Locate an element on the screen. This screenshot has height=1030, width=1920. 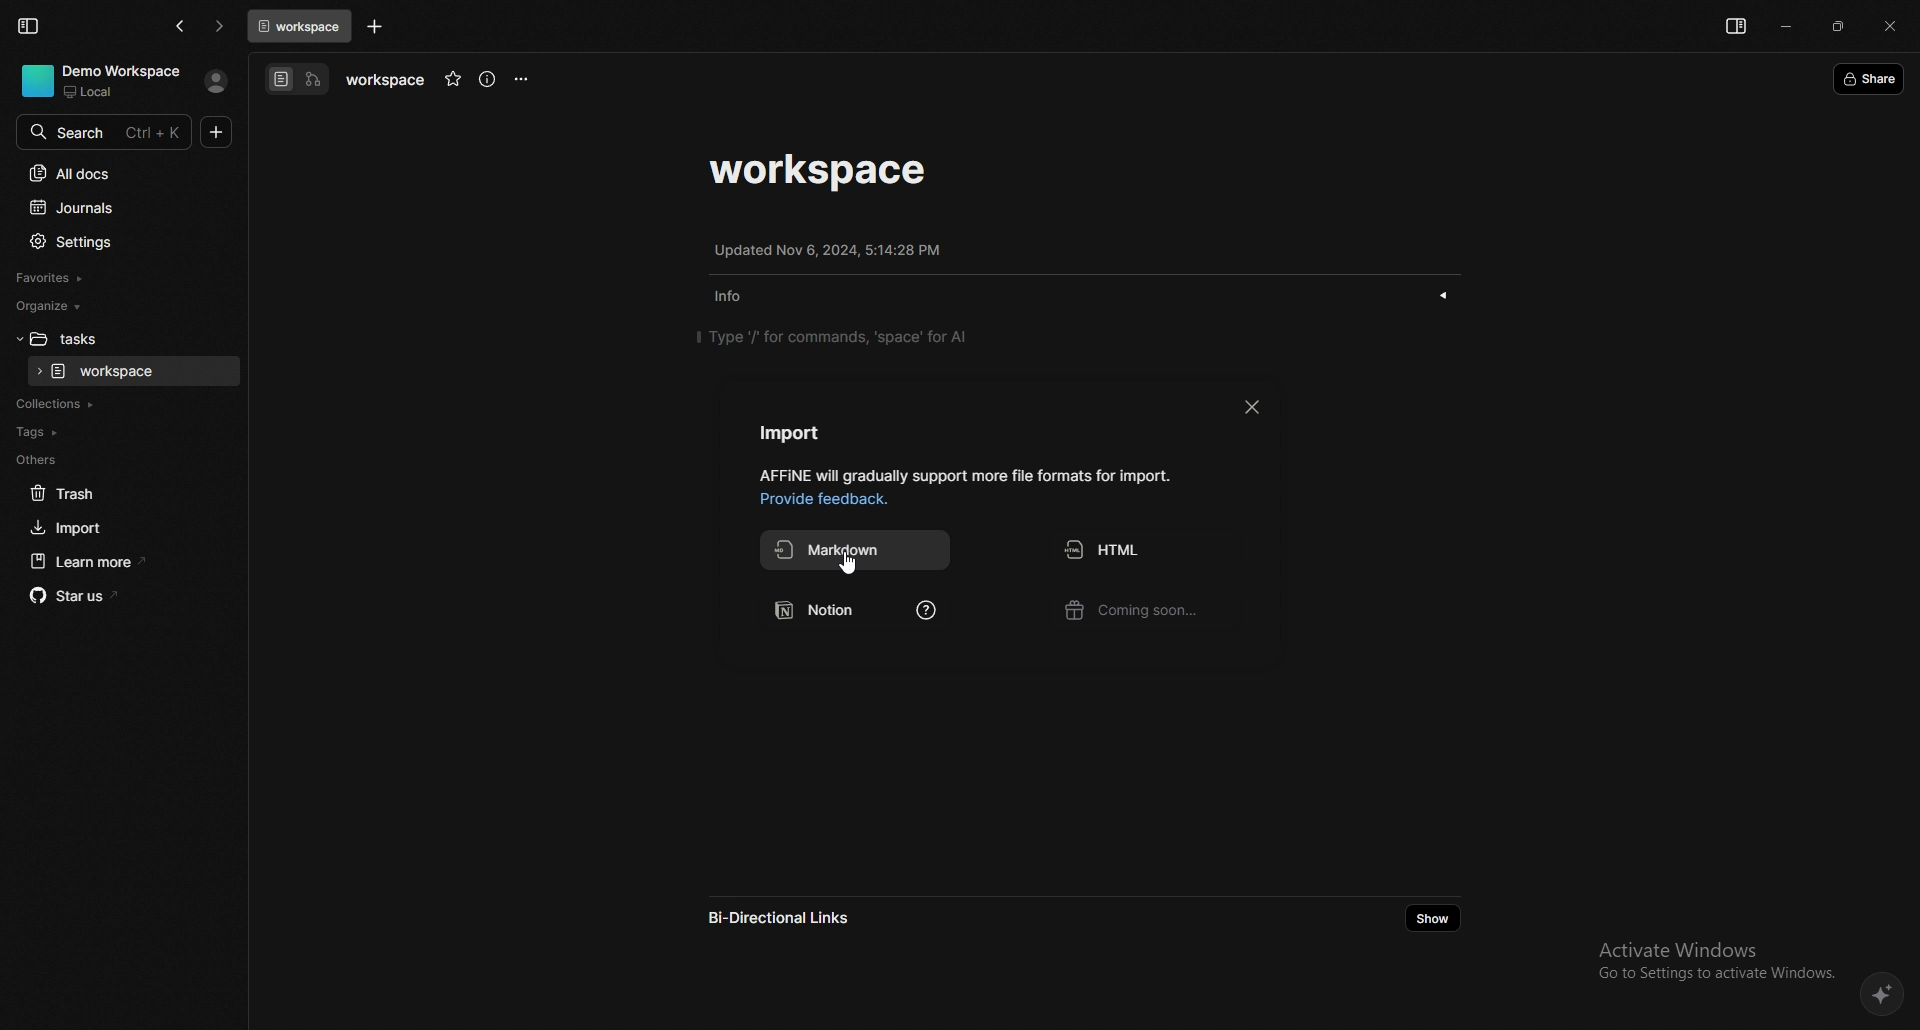
switch is located at coordinates (298, 80).